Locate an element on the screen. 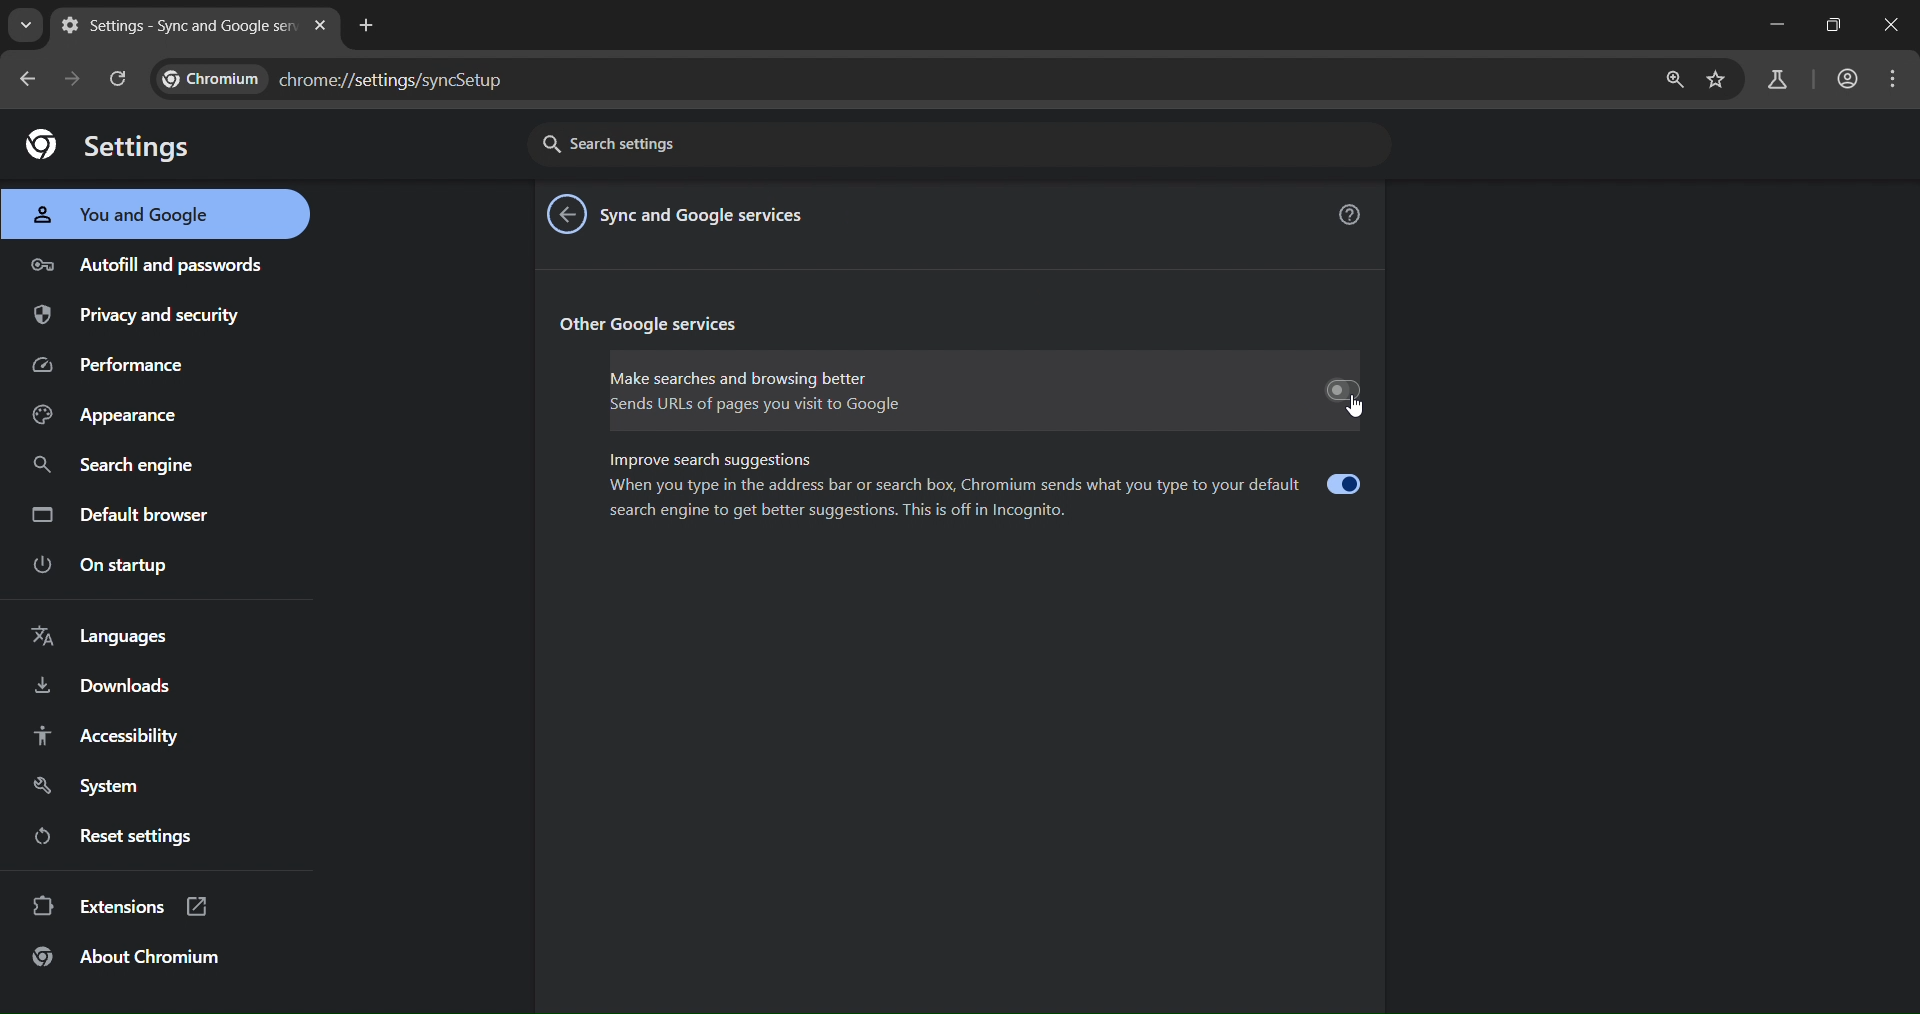  extensions is located at coordinates (121, 906).